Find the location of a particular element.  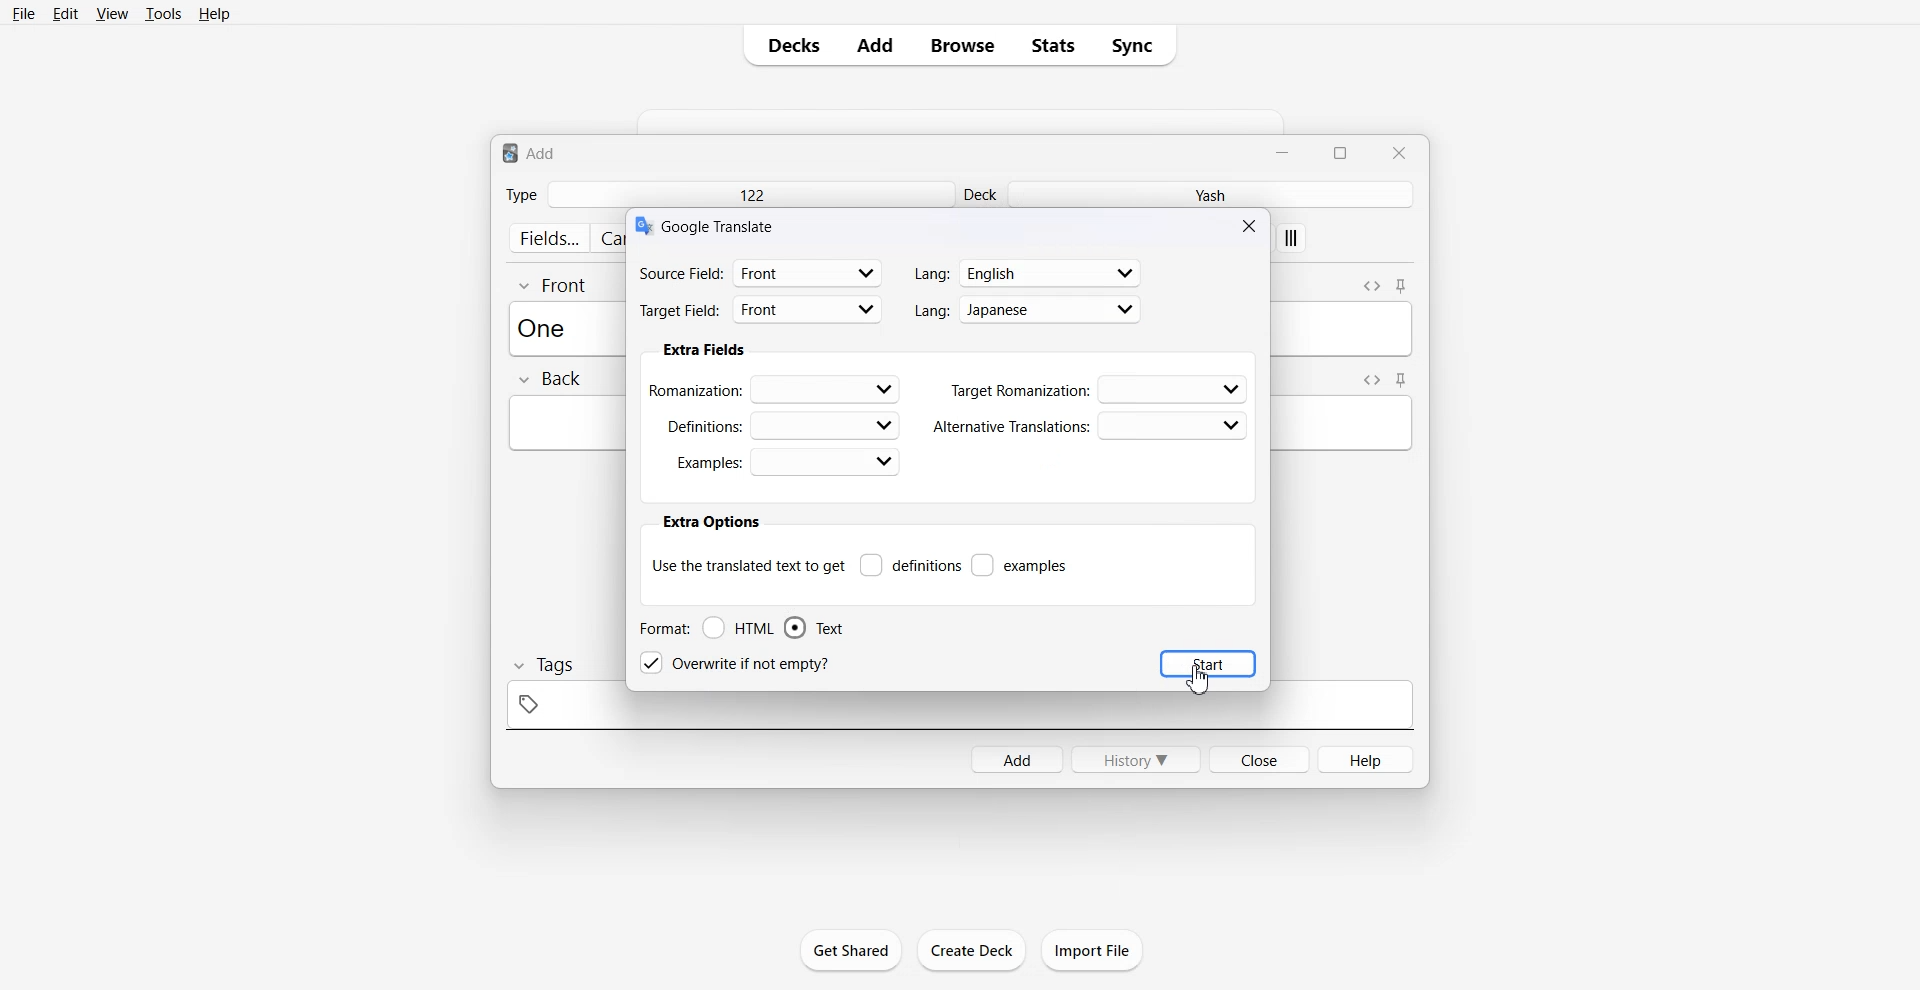

History is located at coordinates (1136, 759).